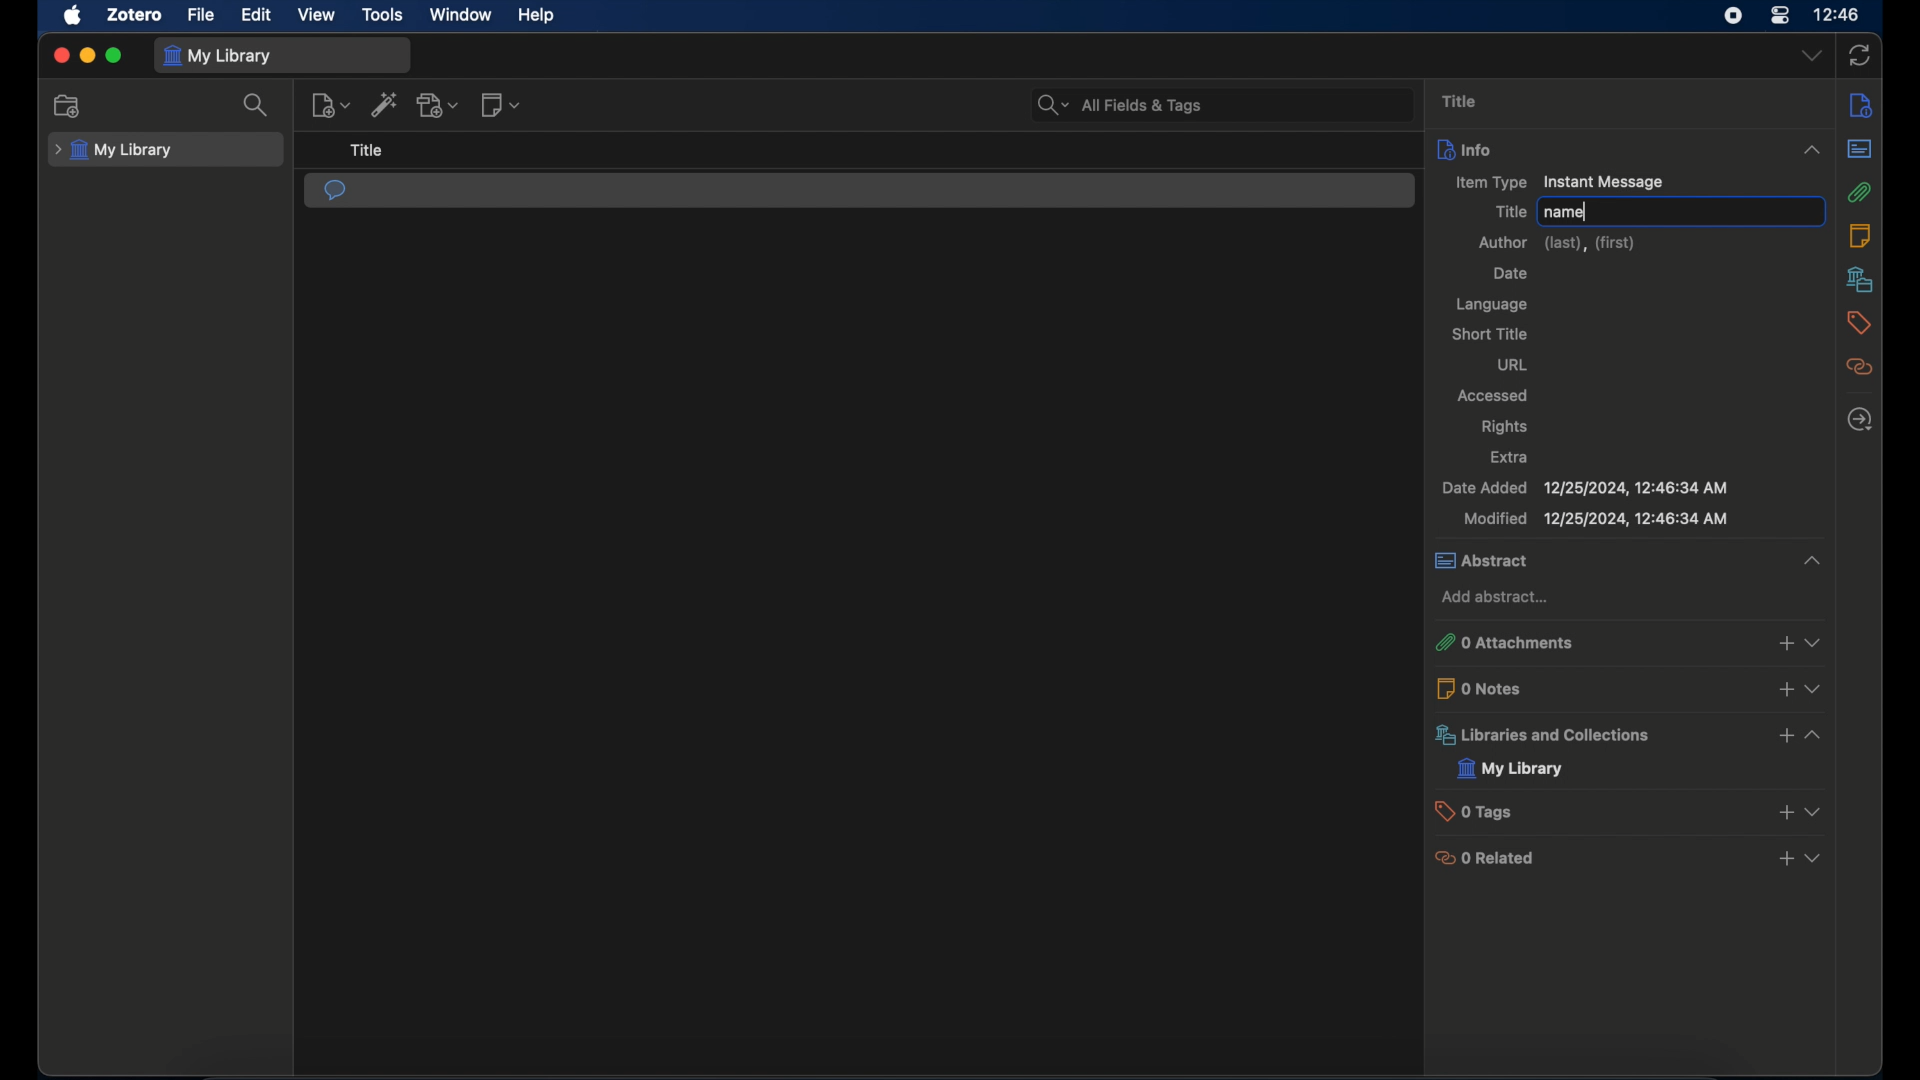  What do you see at coordinates (1626, 642) in the screenshot?
I see `0 attachments` at bounding box center [1626, 642].